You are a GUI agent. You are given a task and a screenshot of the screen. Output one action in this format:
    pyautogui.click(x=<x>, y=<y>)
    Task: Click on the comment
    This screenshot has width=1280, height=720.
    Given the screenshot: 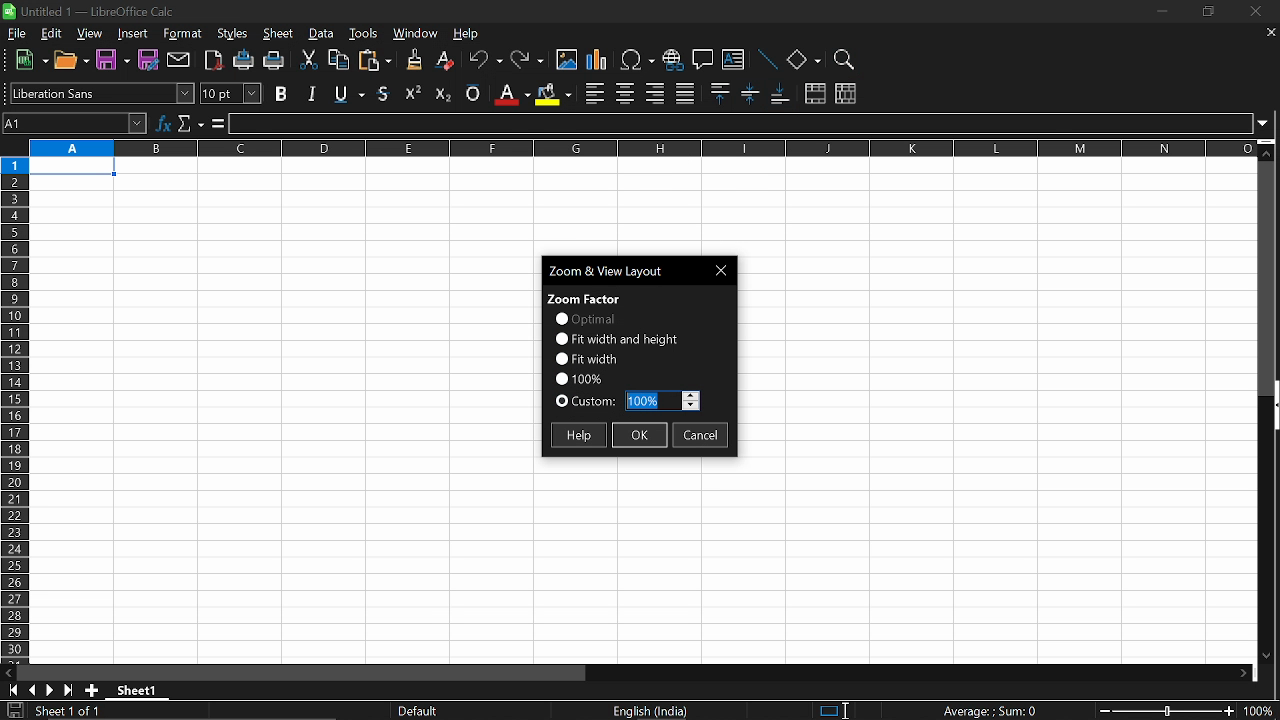 What is the action you would take?
    pyautogui.click(x=703, y=62)
    